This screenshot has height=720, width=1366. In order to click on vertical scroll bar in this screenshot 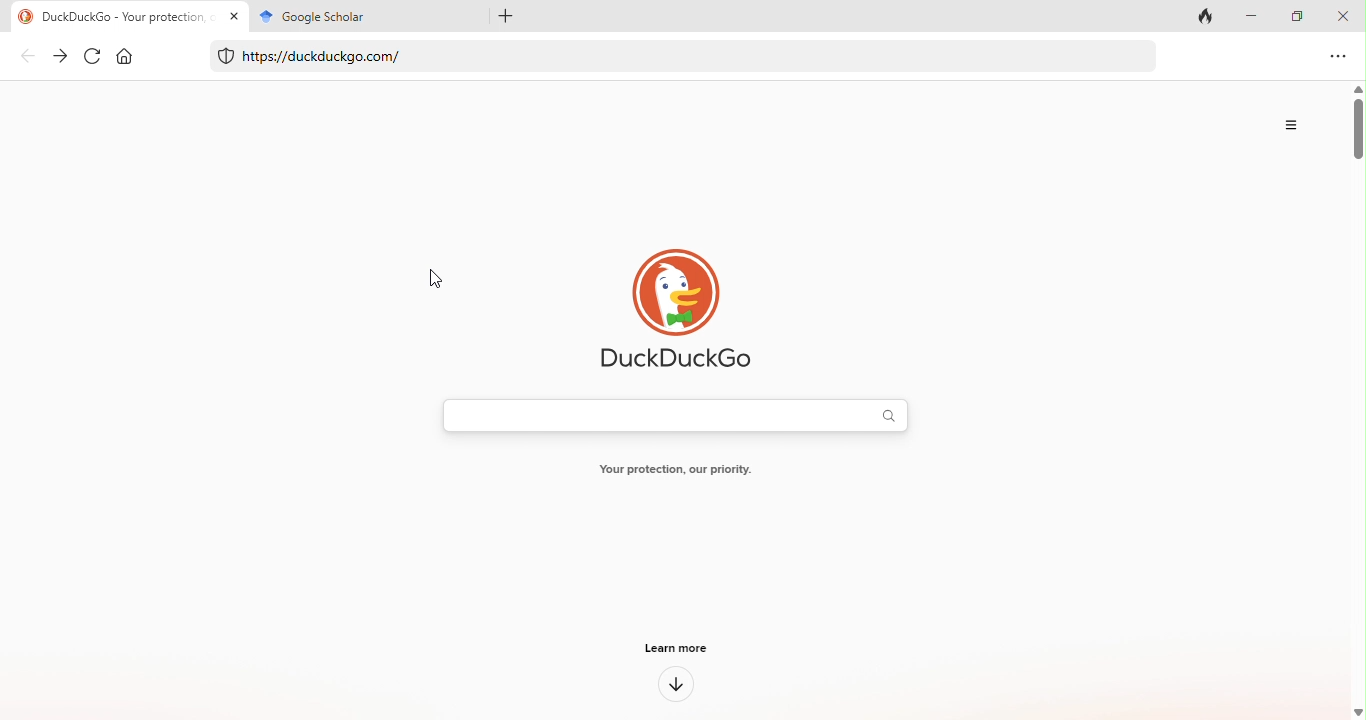, I will do `click(1357, 135)`.